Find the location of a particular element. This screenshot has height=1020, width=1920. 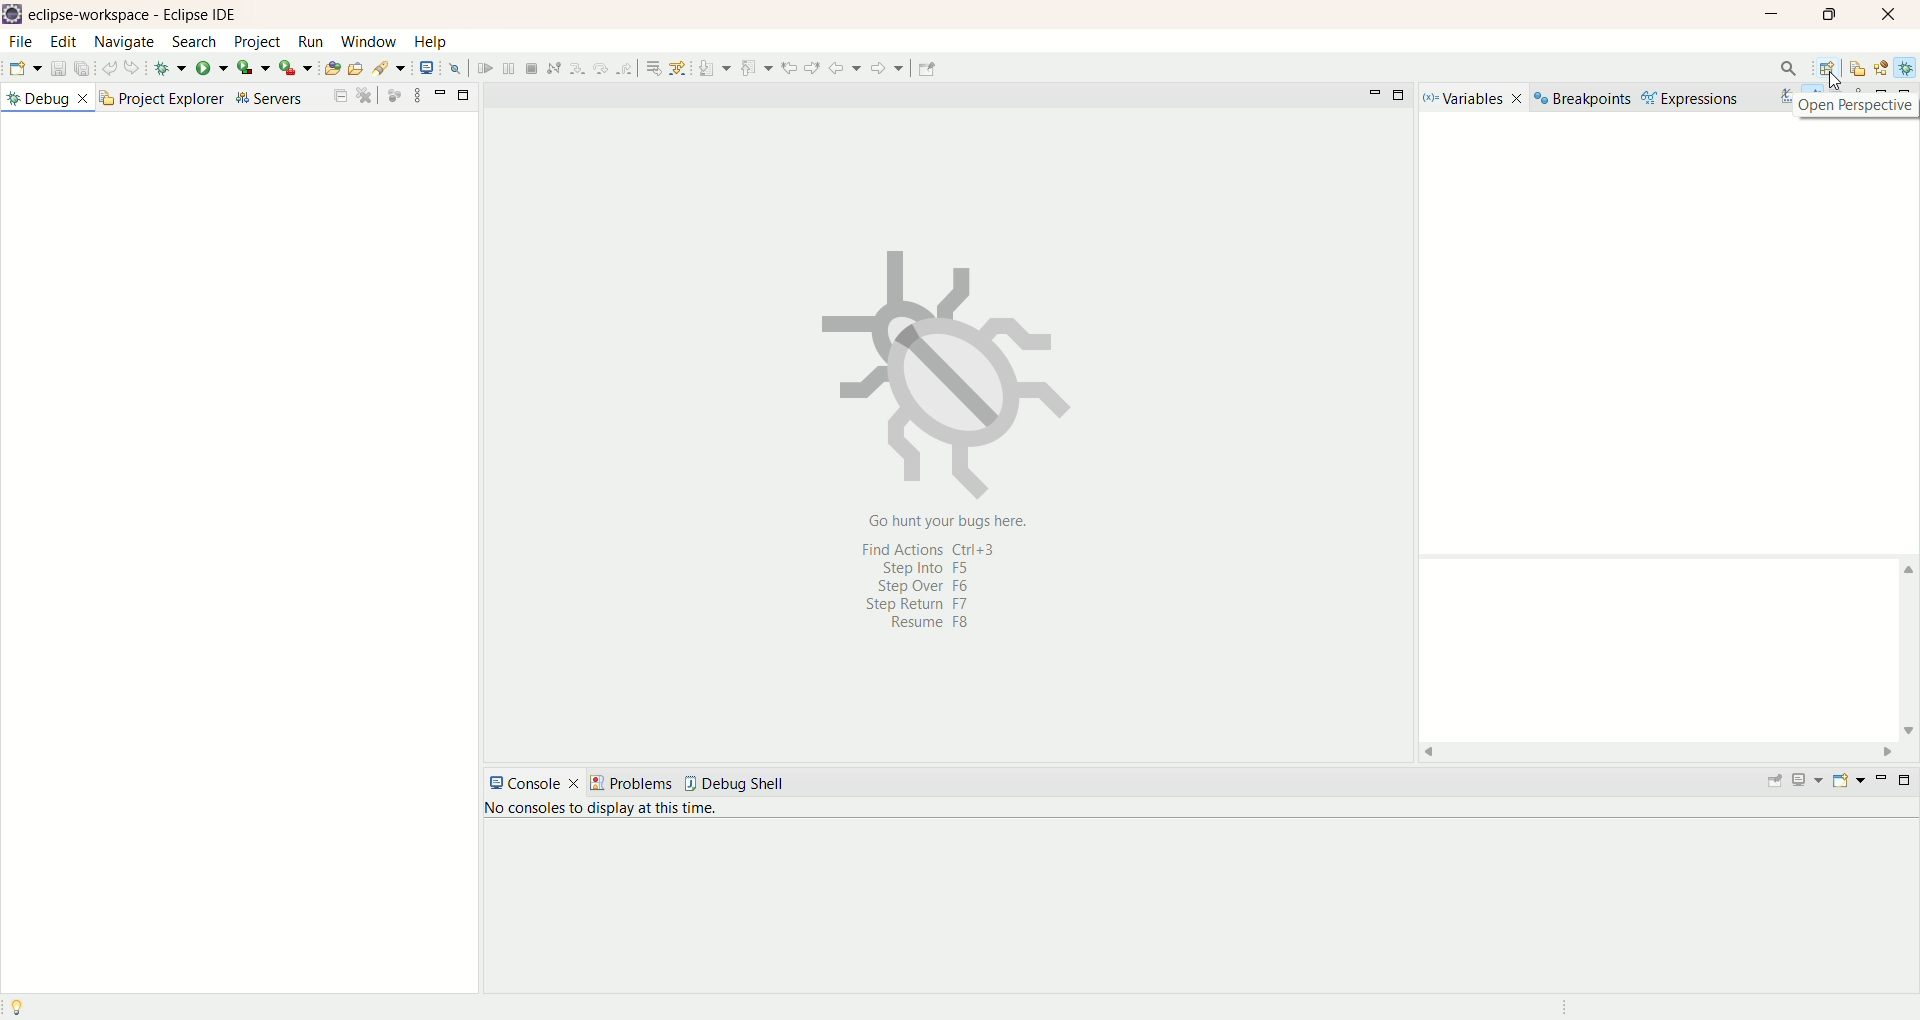

eclipse-workspace-Eclipse IDE is located at coordinates (136, 17).